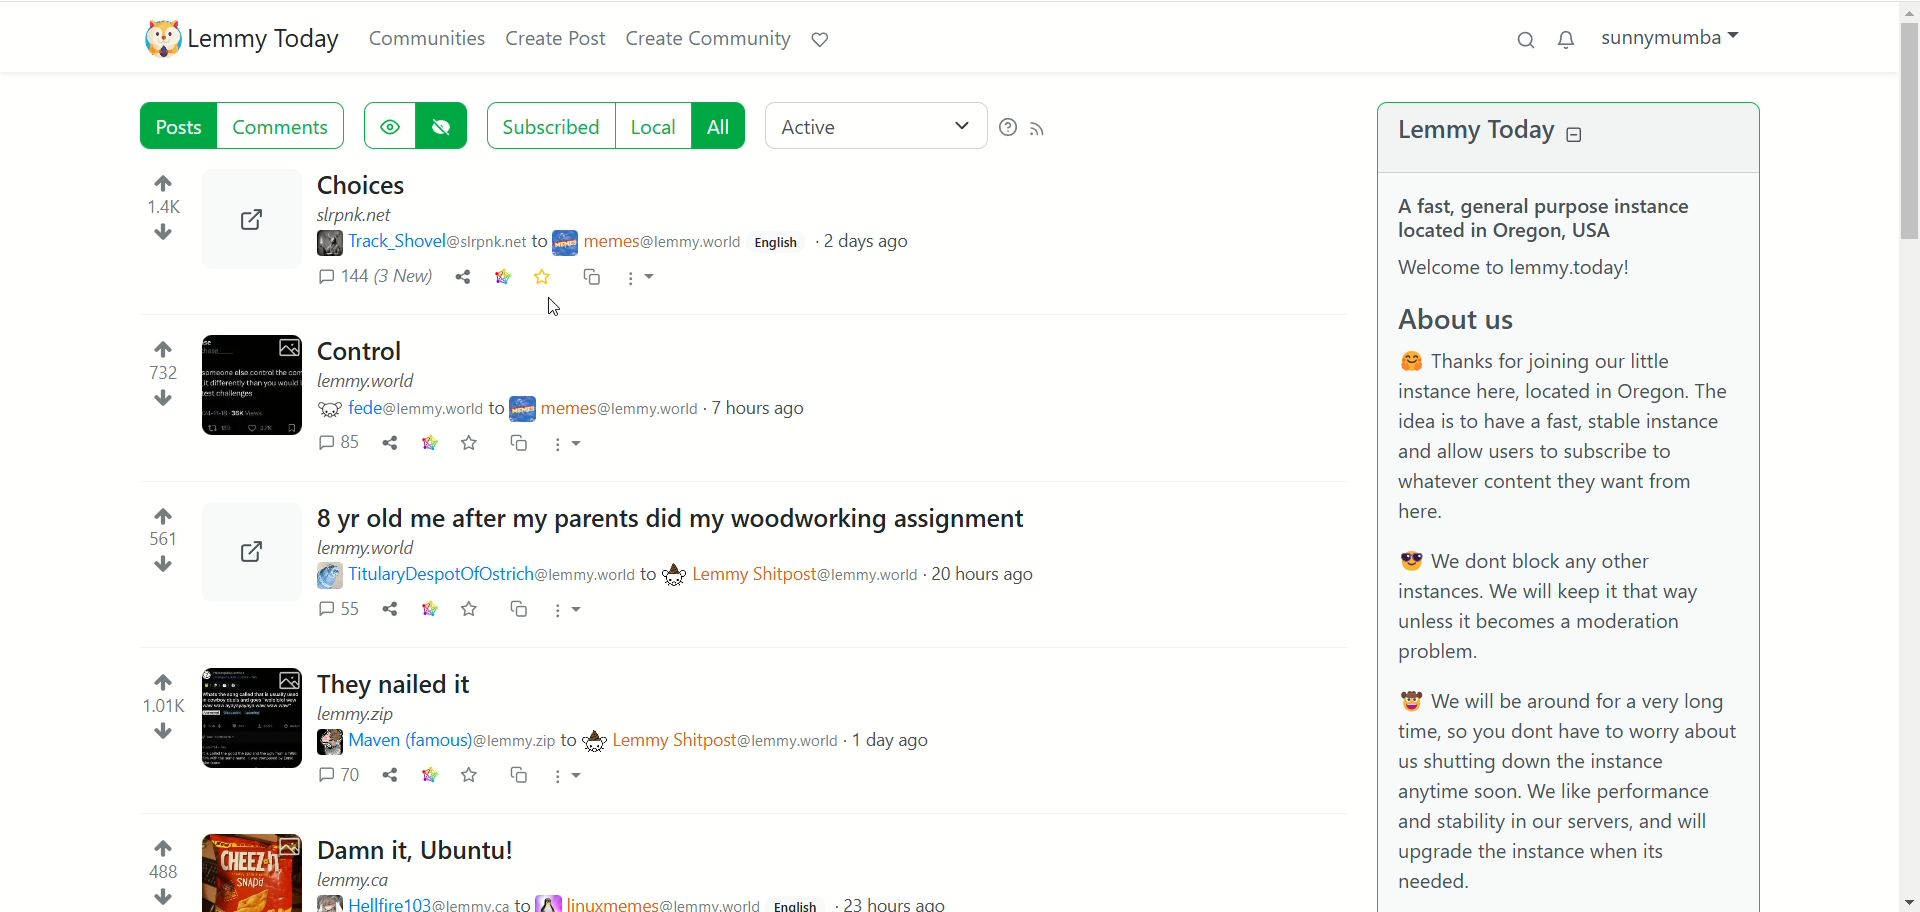  Describe the element at coordinates (1908, 456) in the screenshot. I see `vertical scroll bar` at that location.